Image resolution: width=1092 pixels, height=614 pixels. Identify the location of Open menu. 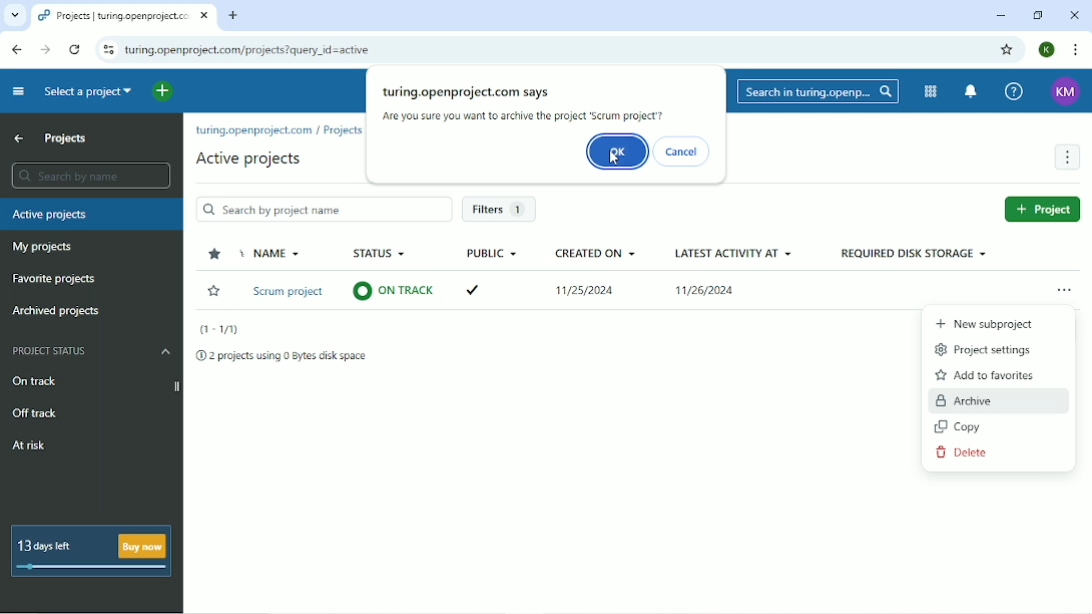
(1065, 292).